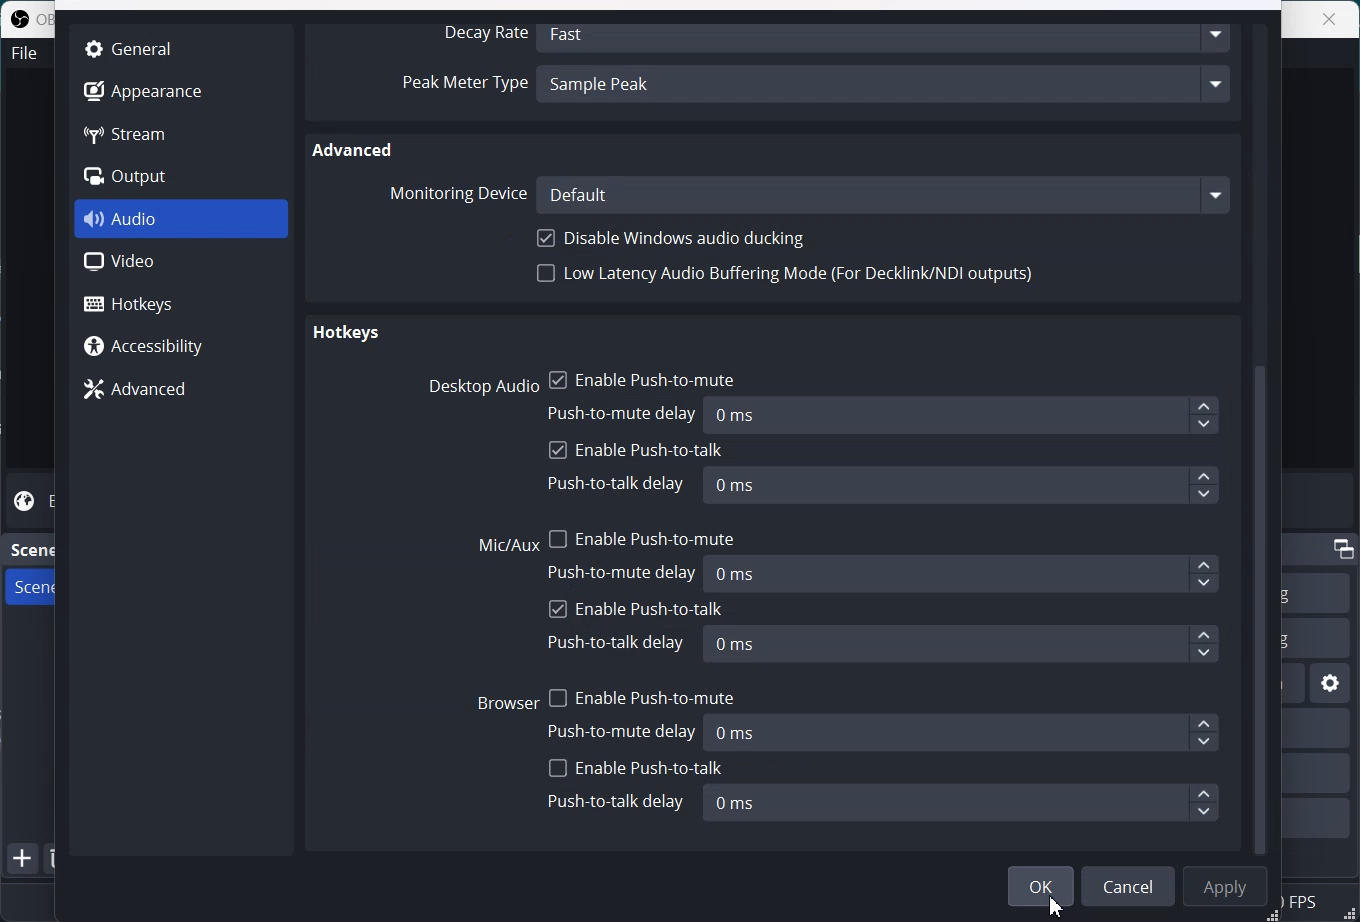 The height and width of the screenshot is (922, 1360). I want to click on 0 ms, so click(960, 803).